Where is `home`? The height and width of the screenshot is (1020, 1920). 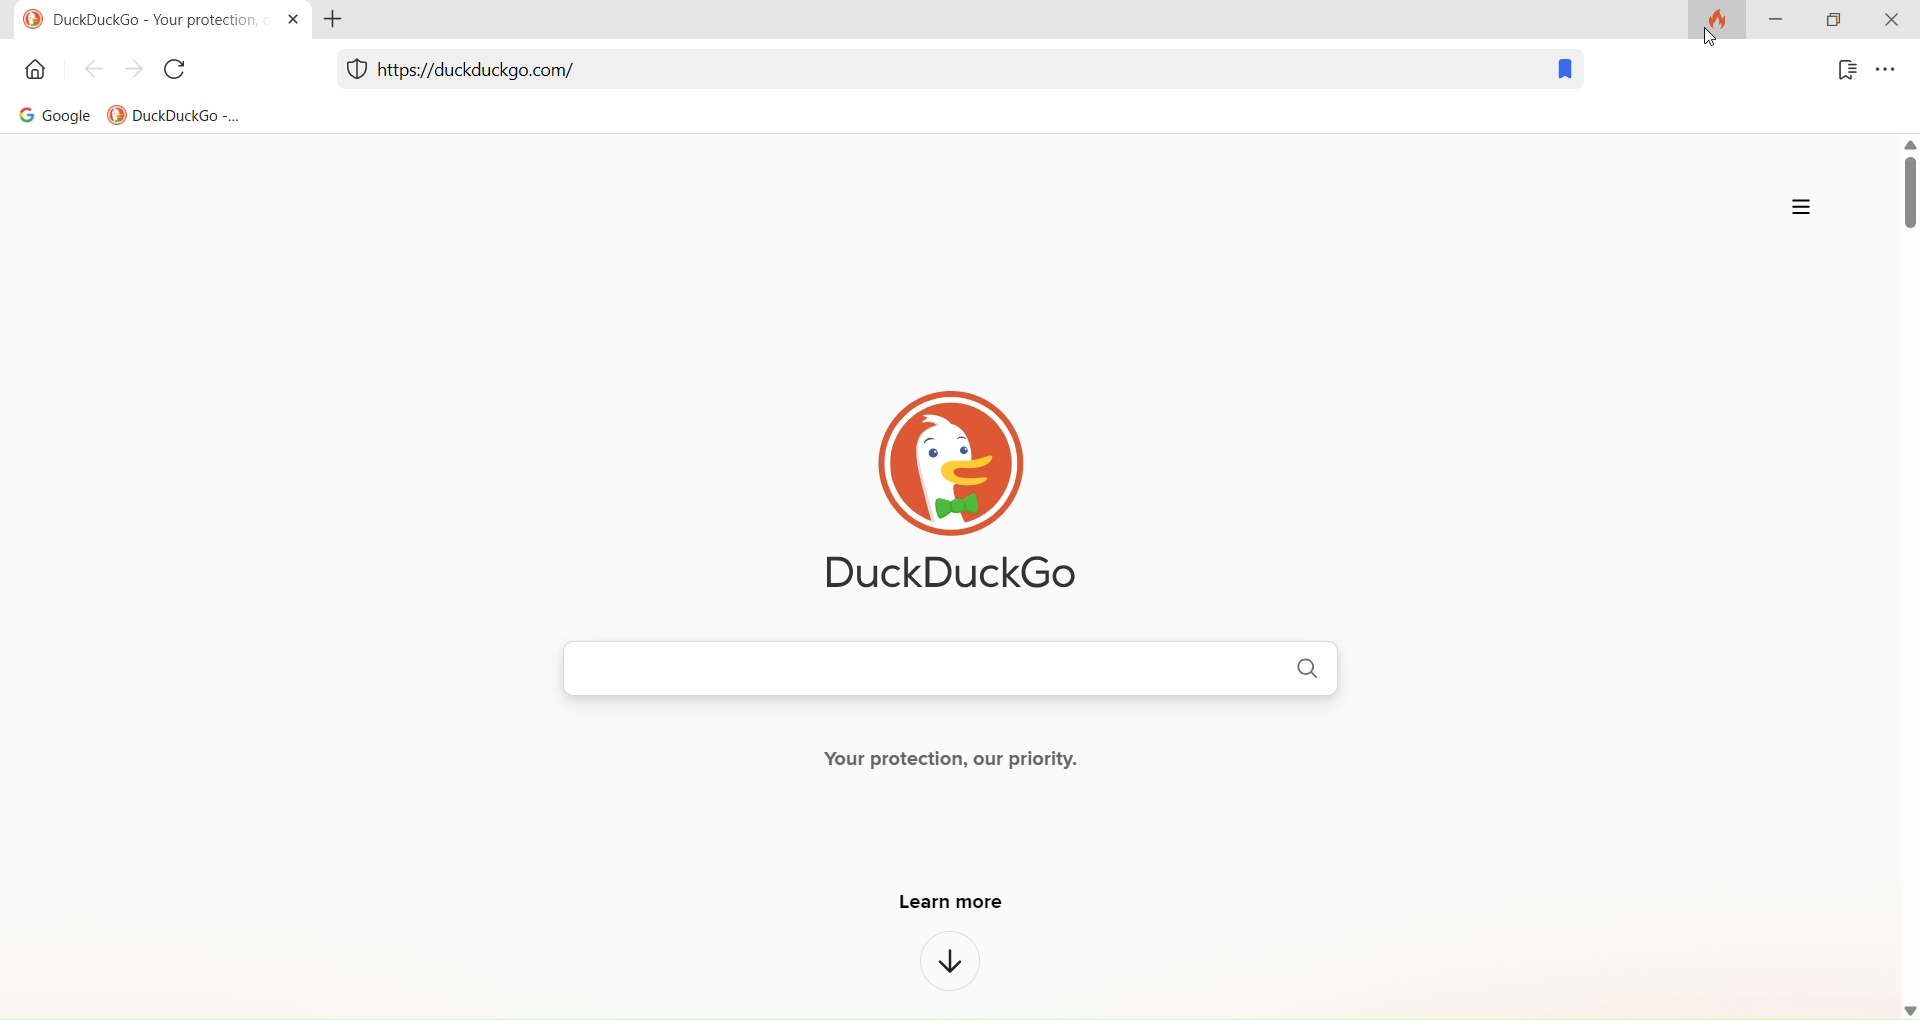
home is located at coordinates (33, 75).